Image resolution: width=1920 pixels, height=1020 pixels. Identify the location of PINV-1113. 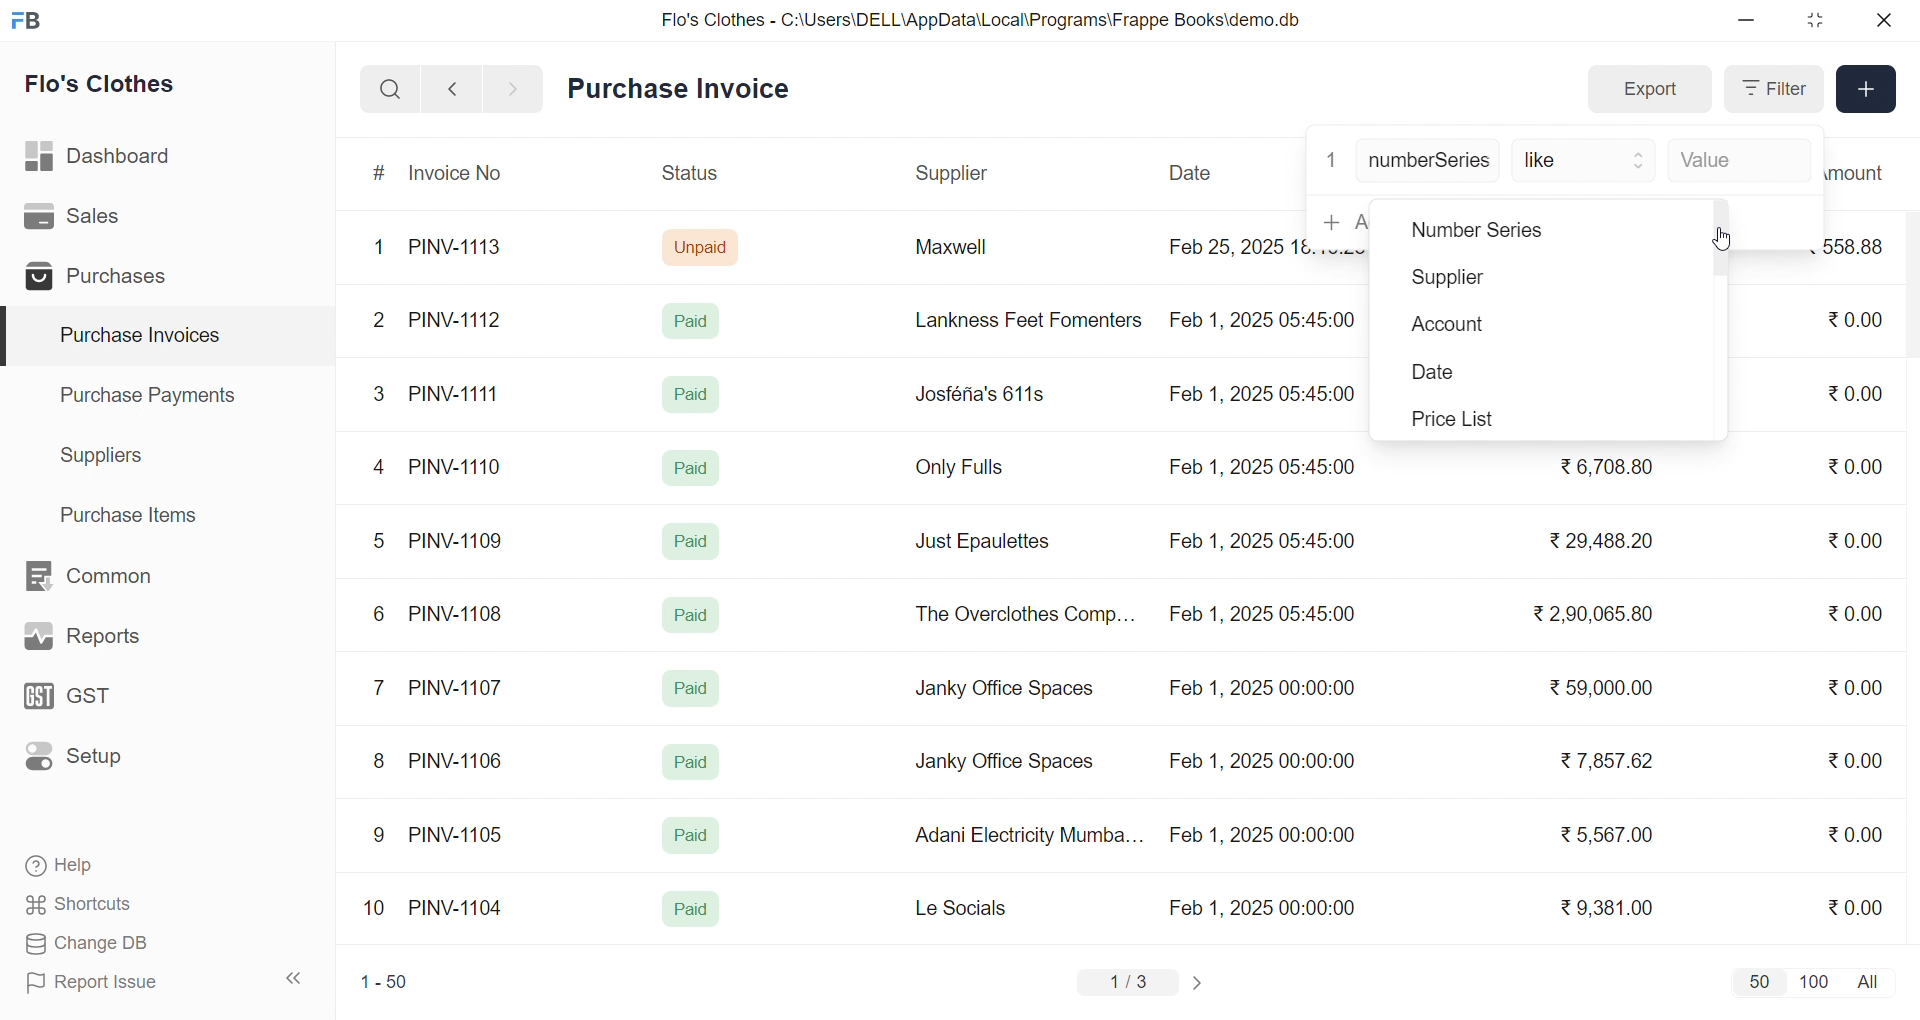
(464, 249).